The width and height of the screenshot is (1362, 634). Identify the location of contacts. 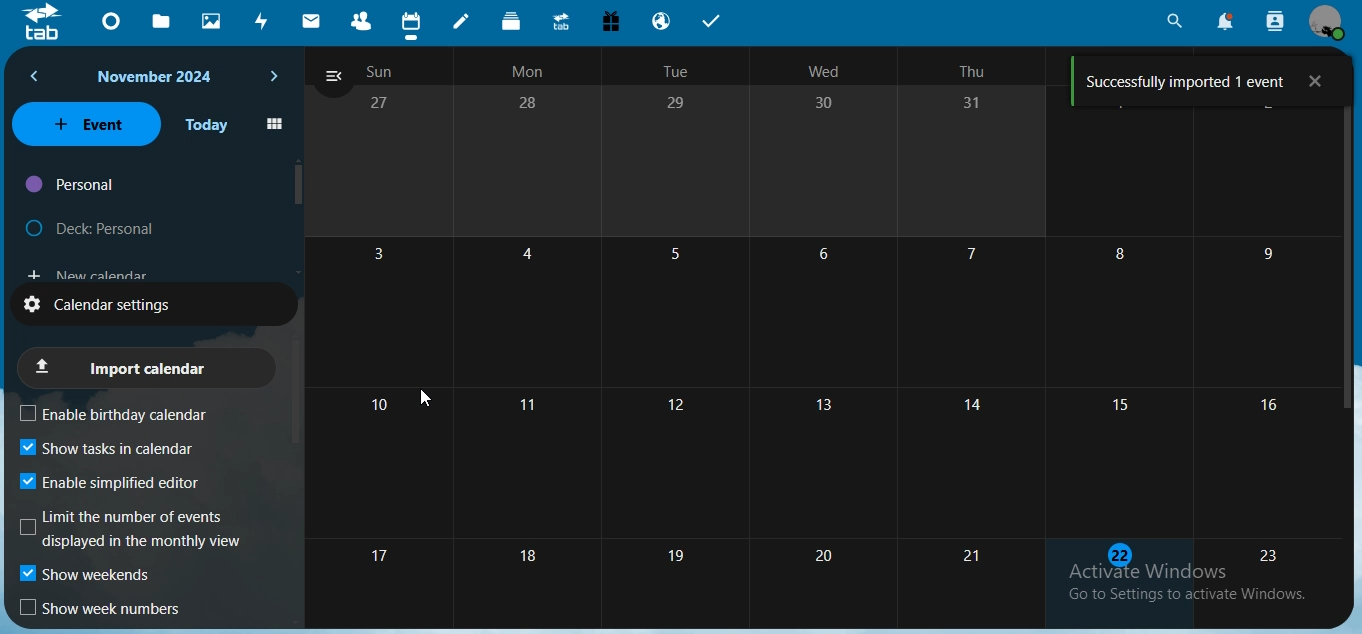
(361, 20).